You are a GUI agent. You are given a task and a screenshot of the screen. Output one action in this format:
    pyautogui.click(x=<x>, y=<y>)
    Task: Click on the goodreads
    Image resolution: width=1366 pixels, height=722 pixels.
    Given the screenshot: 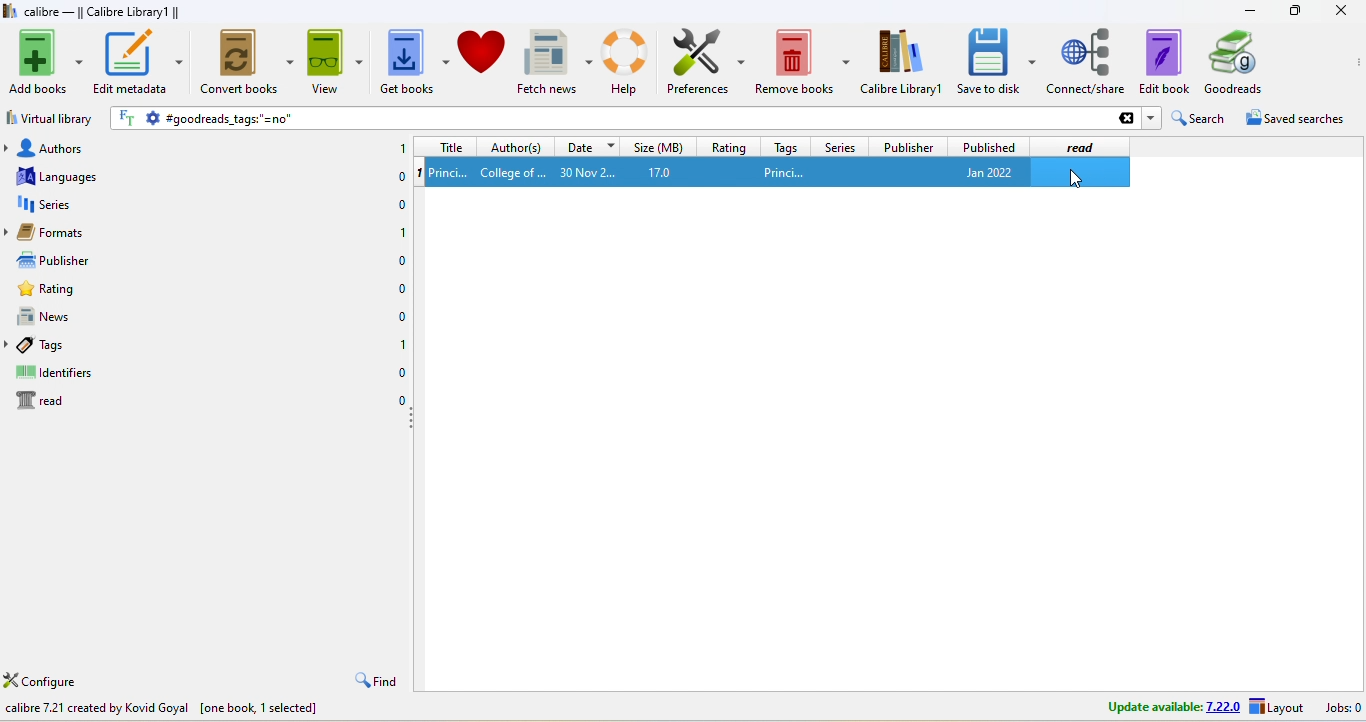 What is the action you would take?
    pyautogui.click(x=1244, y=62)
    